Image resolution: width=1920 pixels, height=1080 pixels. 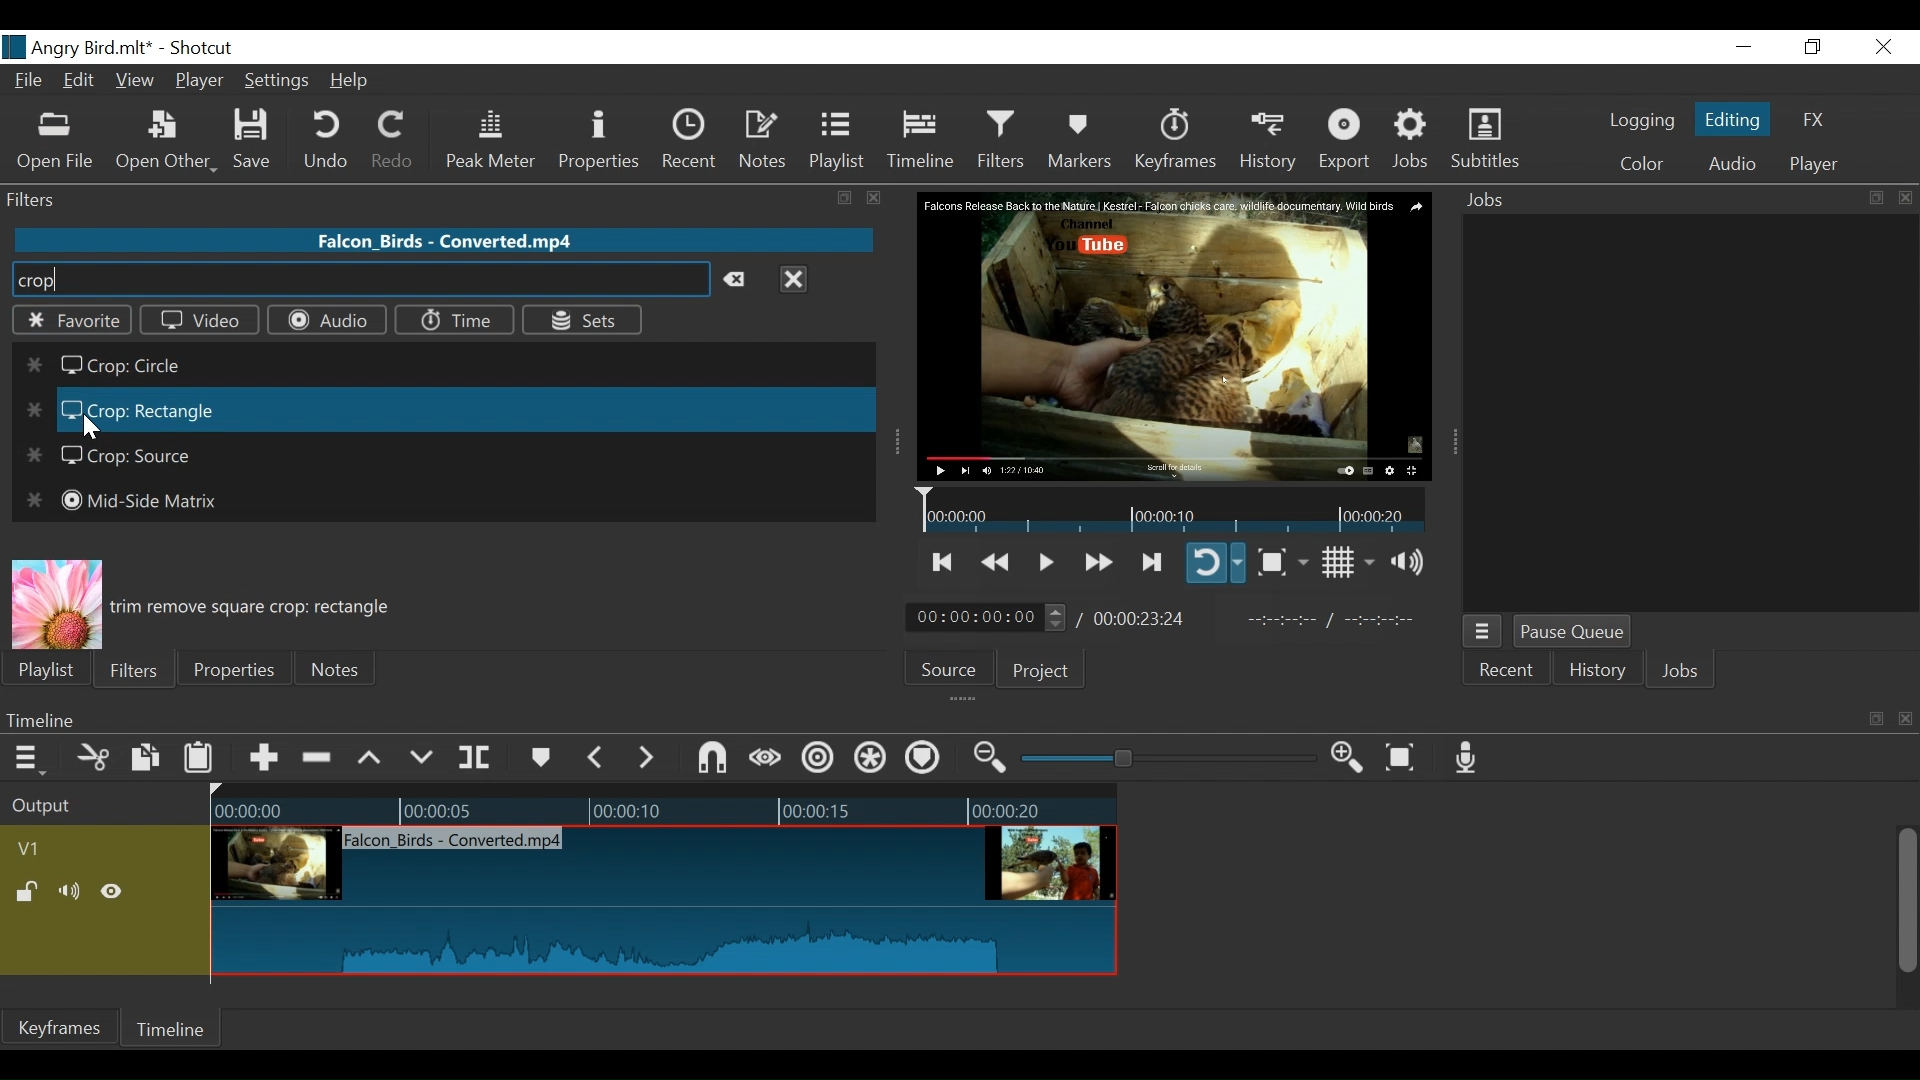 What do you see at coordinates (1174, 140) in the screenshot?
I see `Keyframes` at bounding box center [1174, 140].